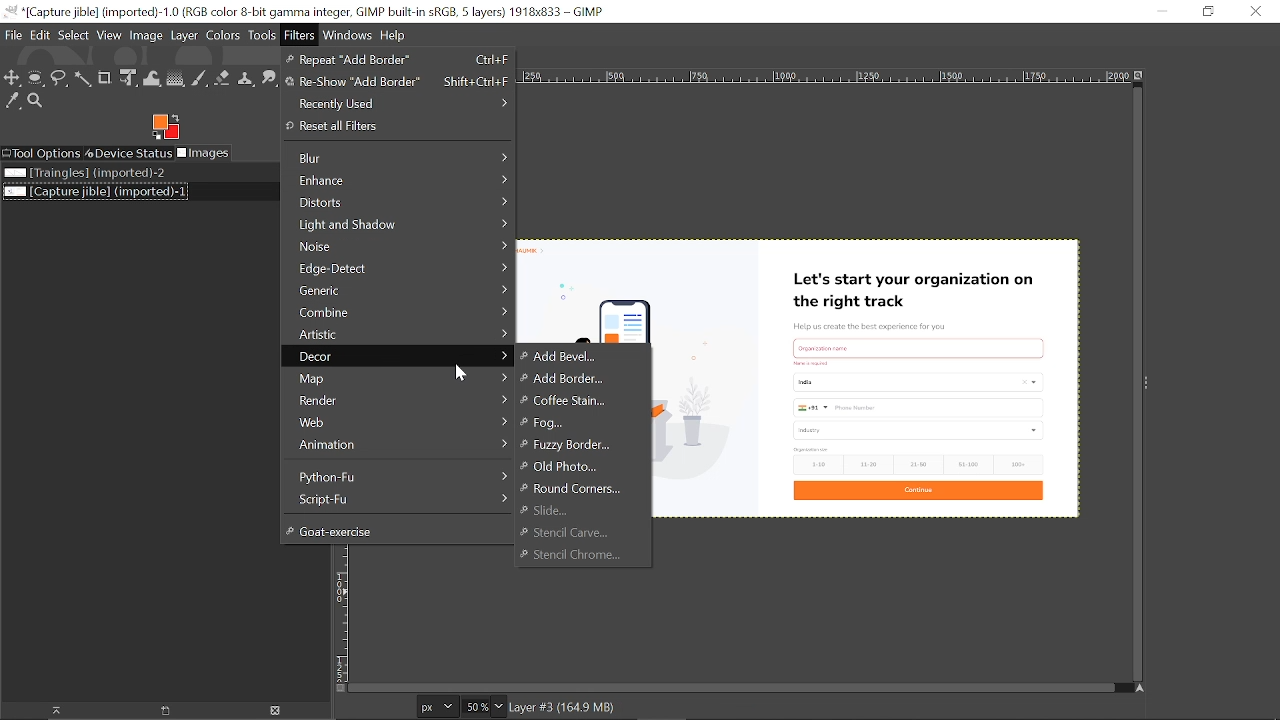 The image size is (1280, 720). I want to click on Toggle quick mask on/off, so click(338, 689).